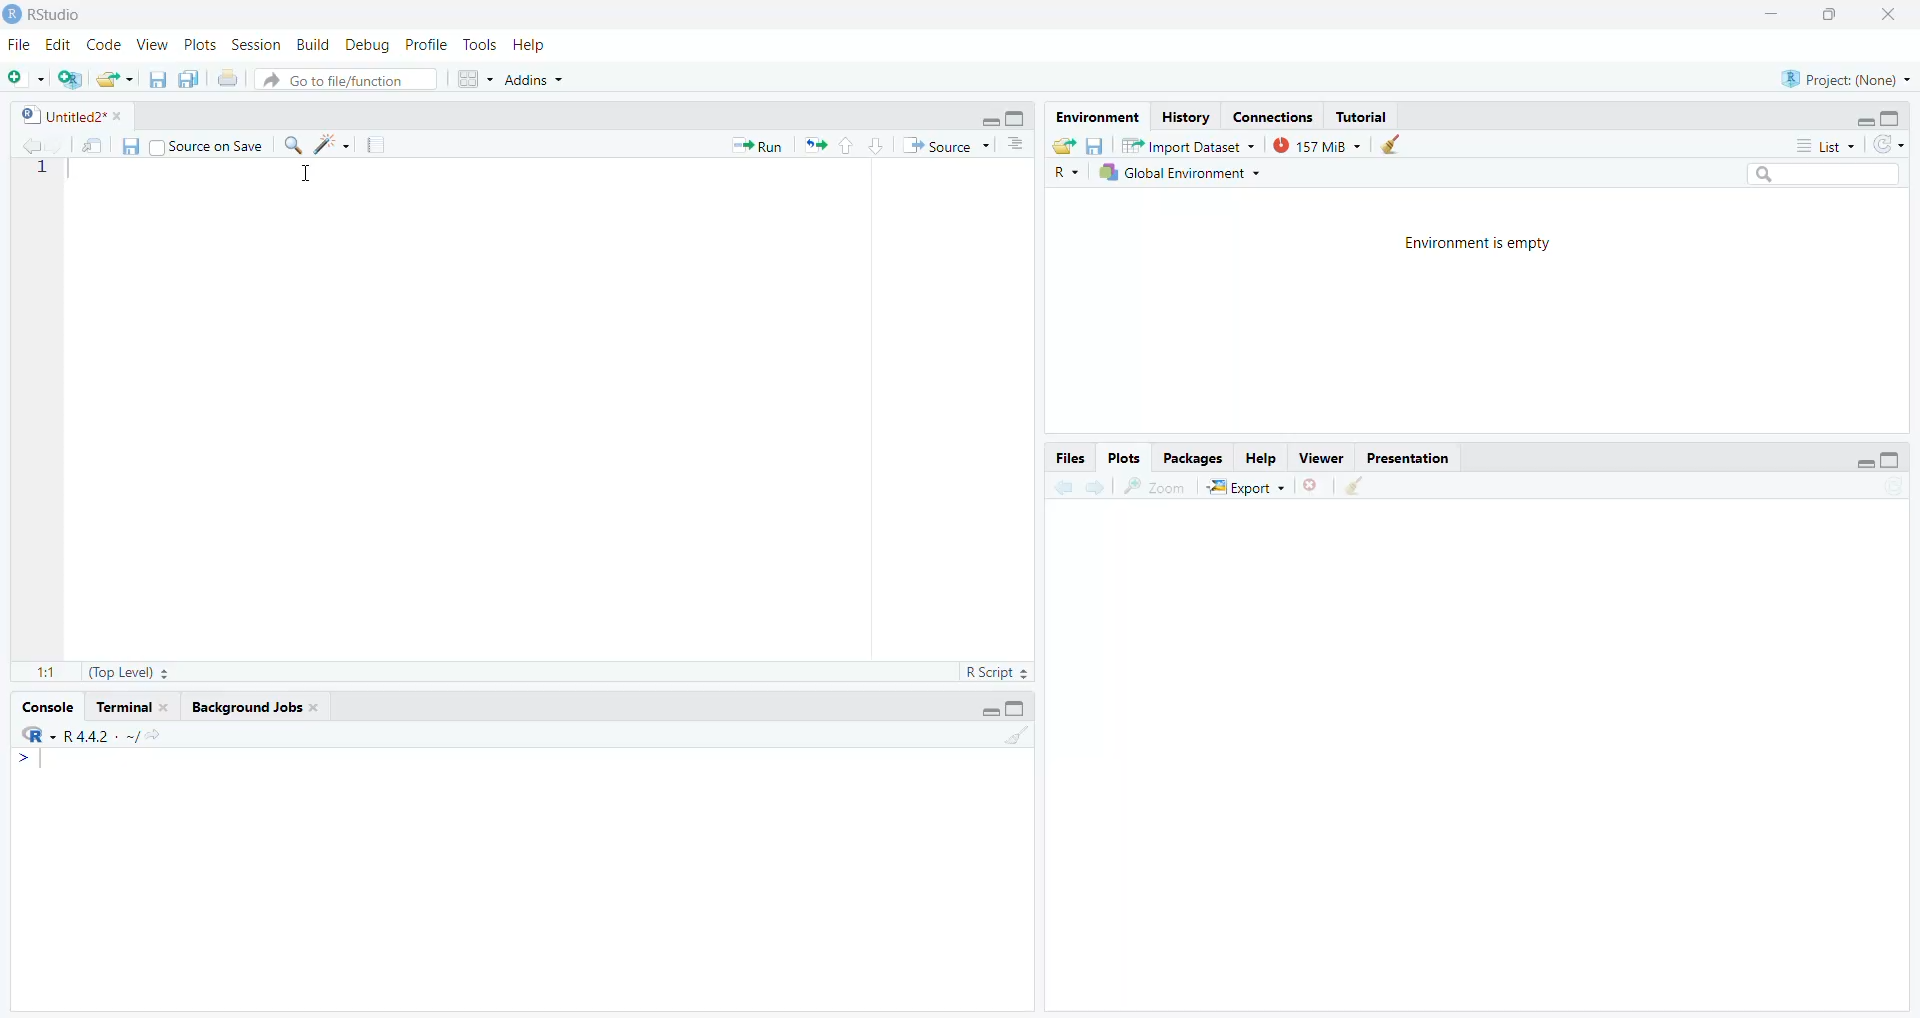 The width and height of the screenshot is (1920, 1018). I want to click on next plot, so click(1094, 487).